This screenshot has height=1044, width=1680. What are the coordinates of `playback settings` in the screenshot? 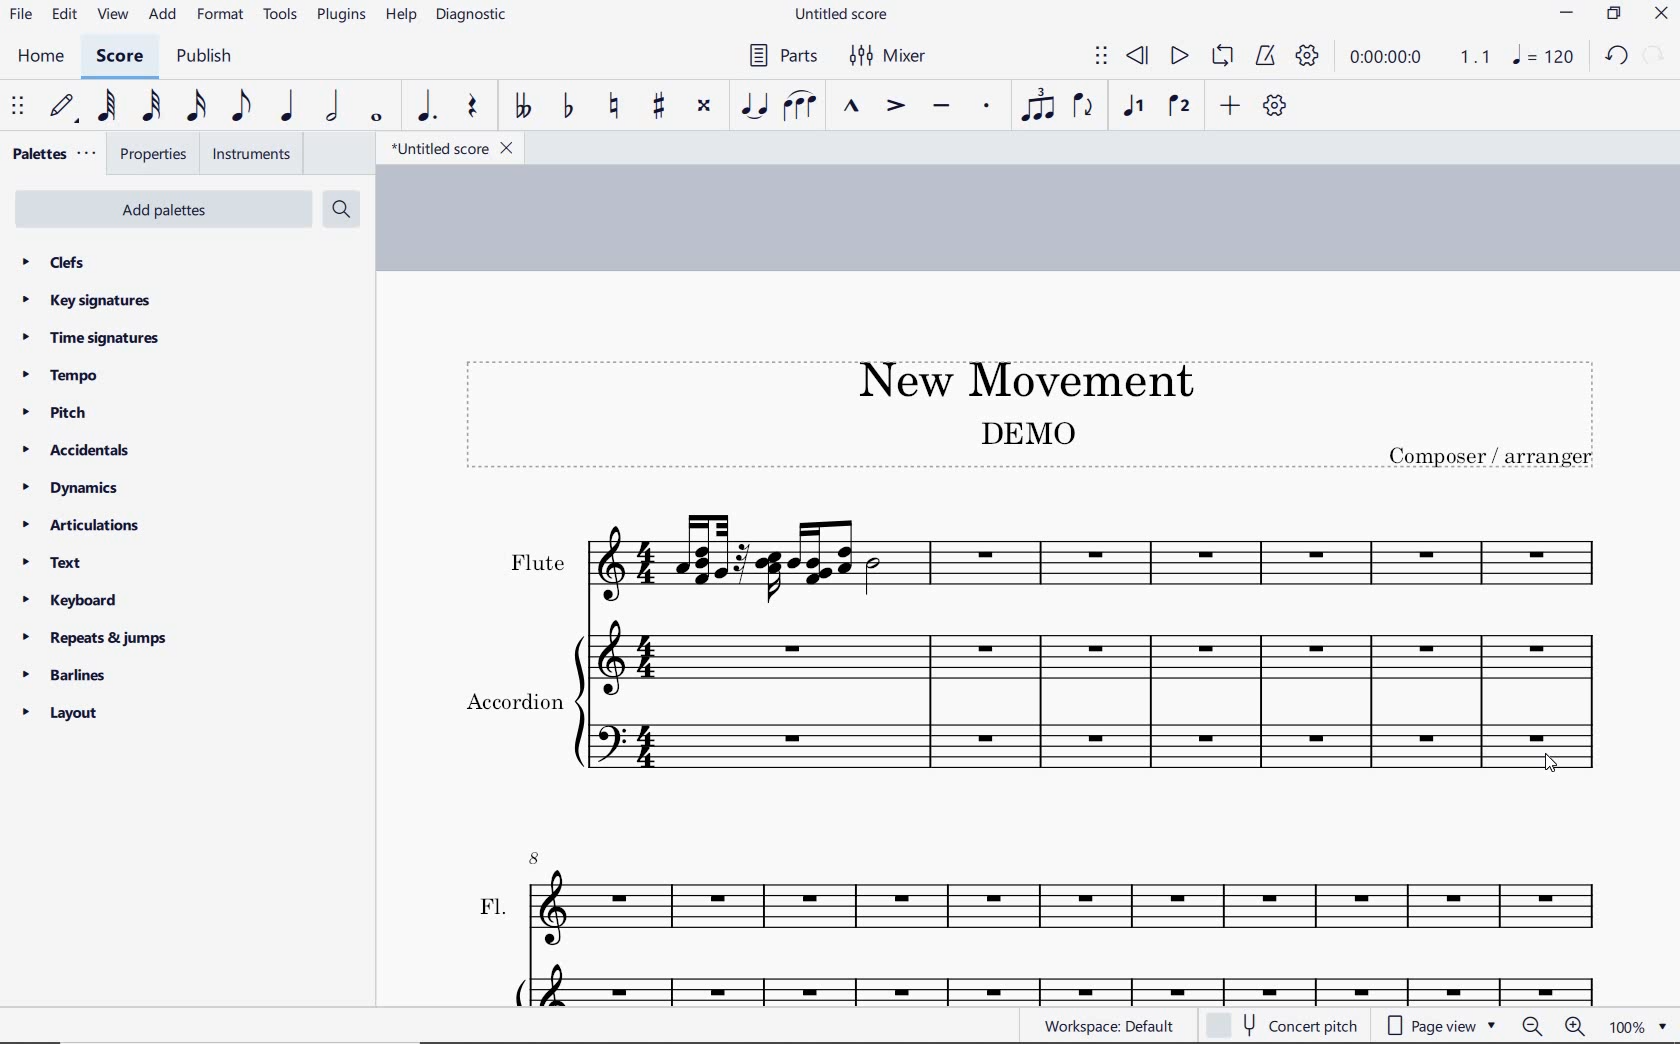 It's located at (1310, 55).